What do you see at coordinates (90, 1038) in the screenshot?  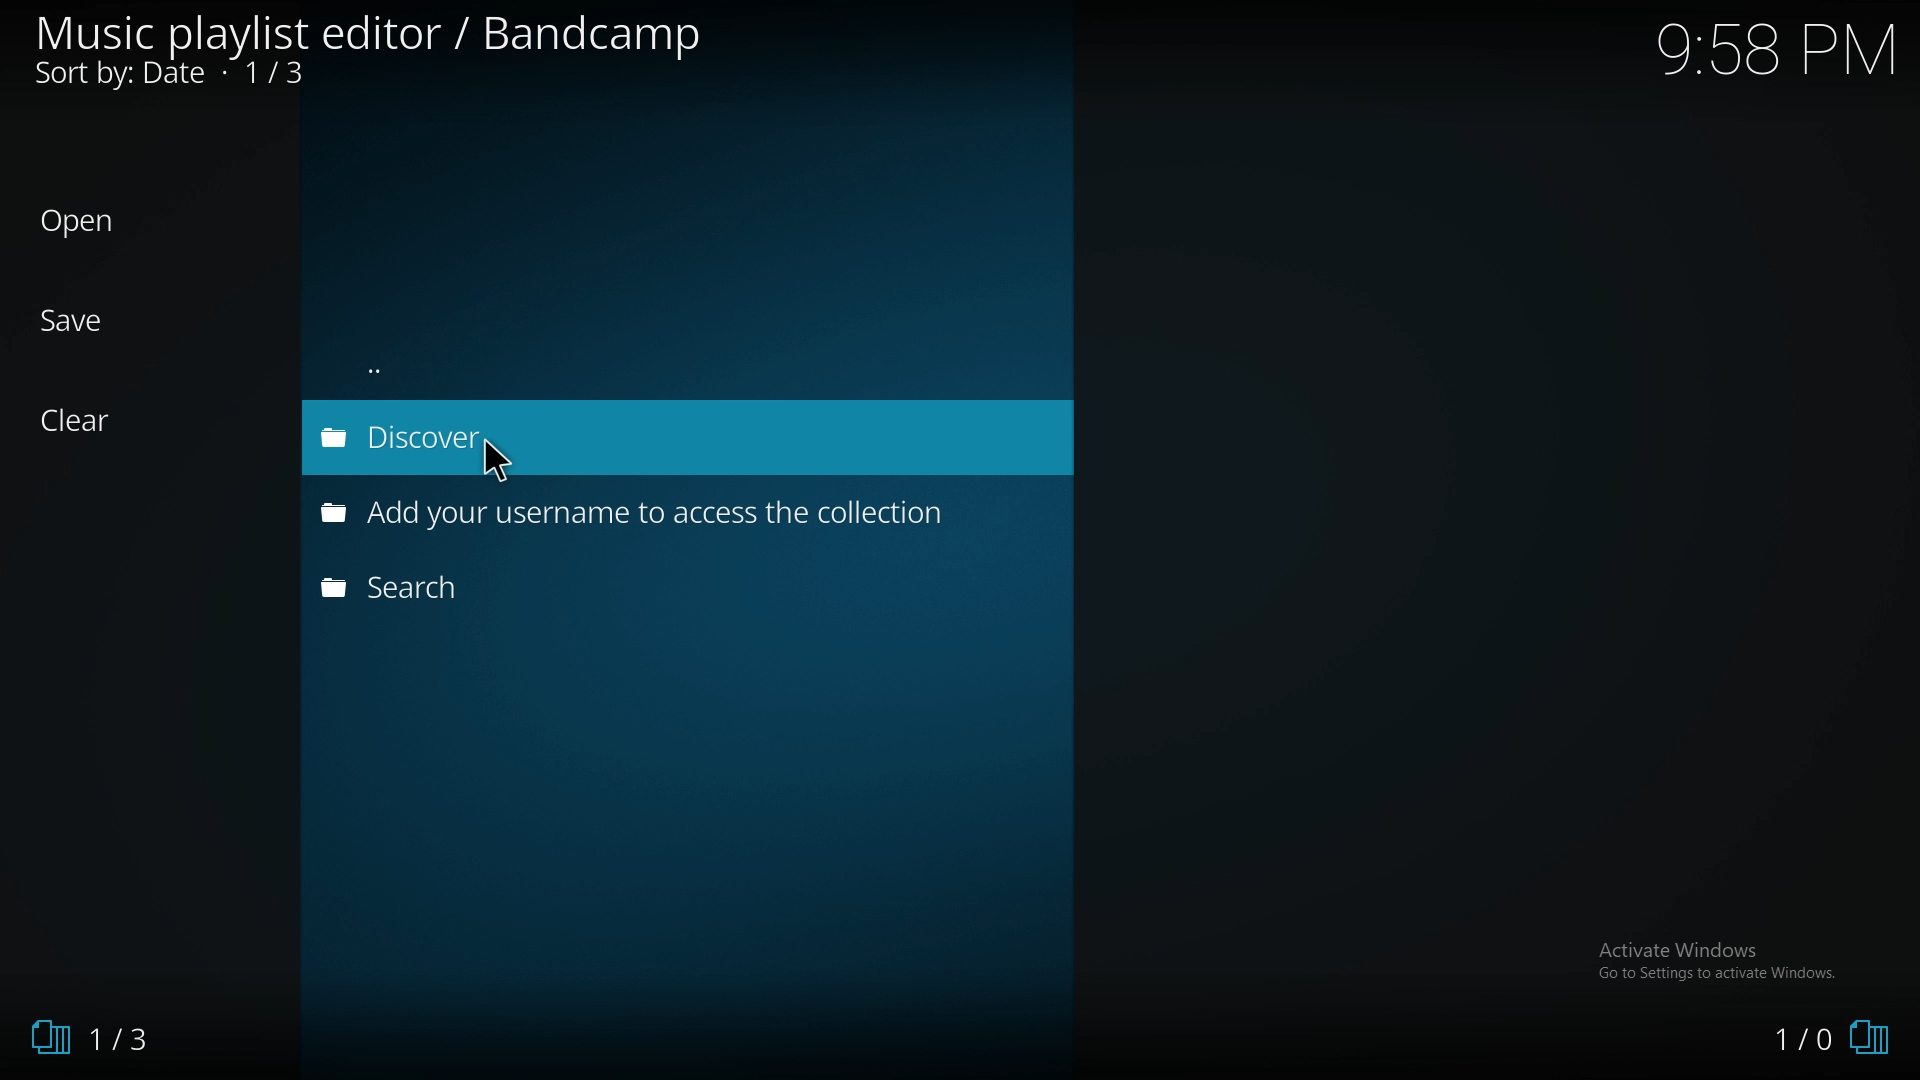 I see `1/3` at bounding box center [90, 1038].